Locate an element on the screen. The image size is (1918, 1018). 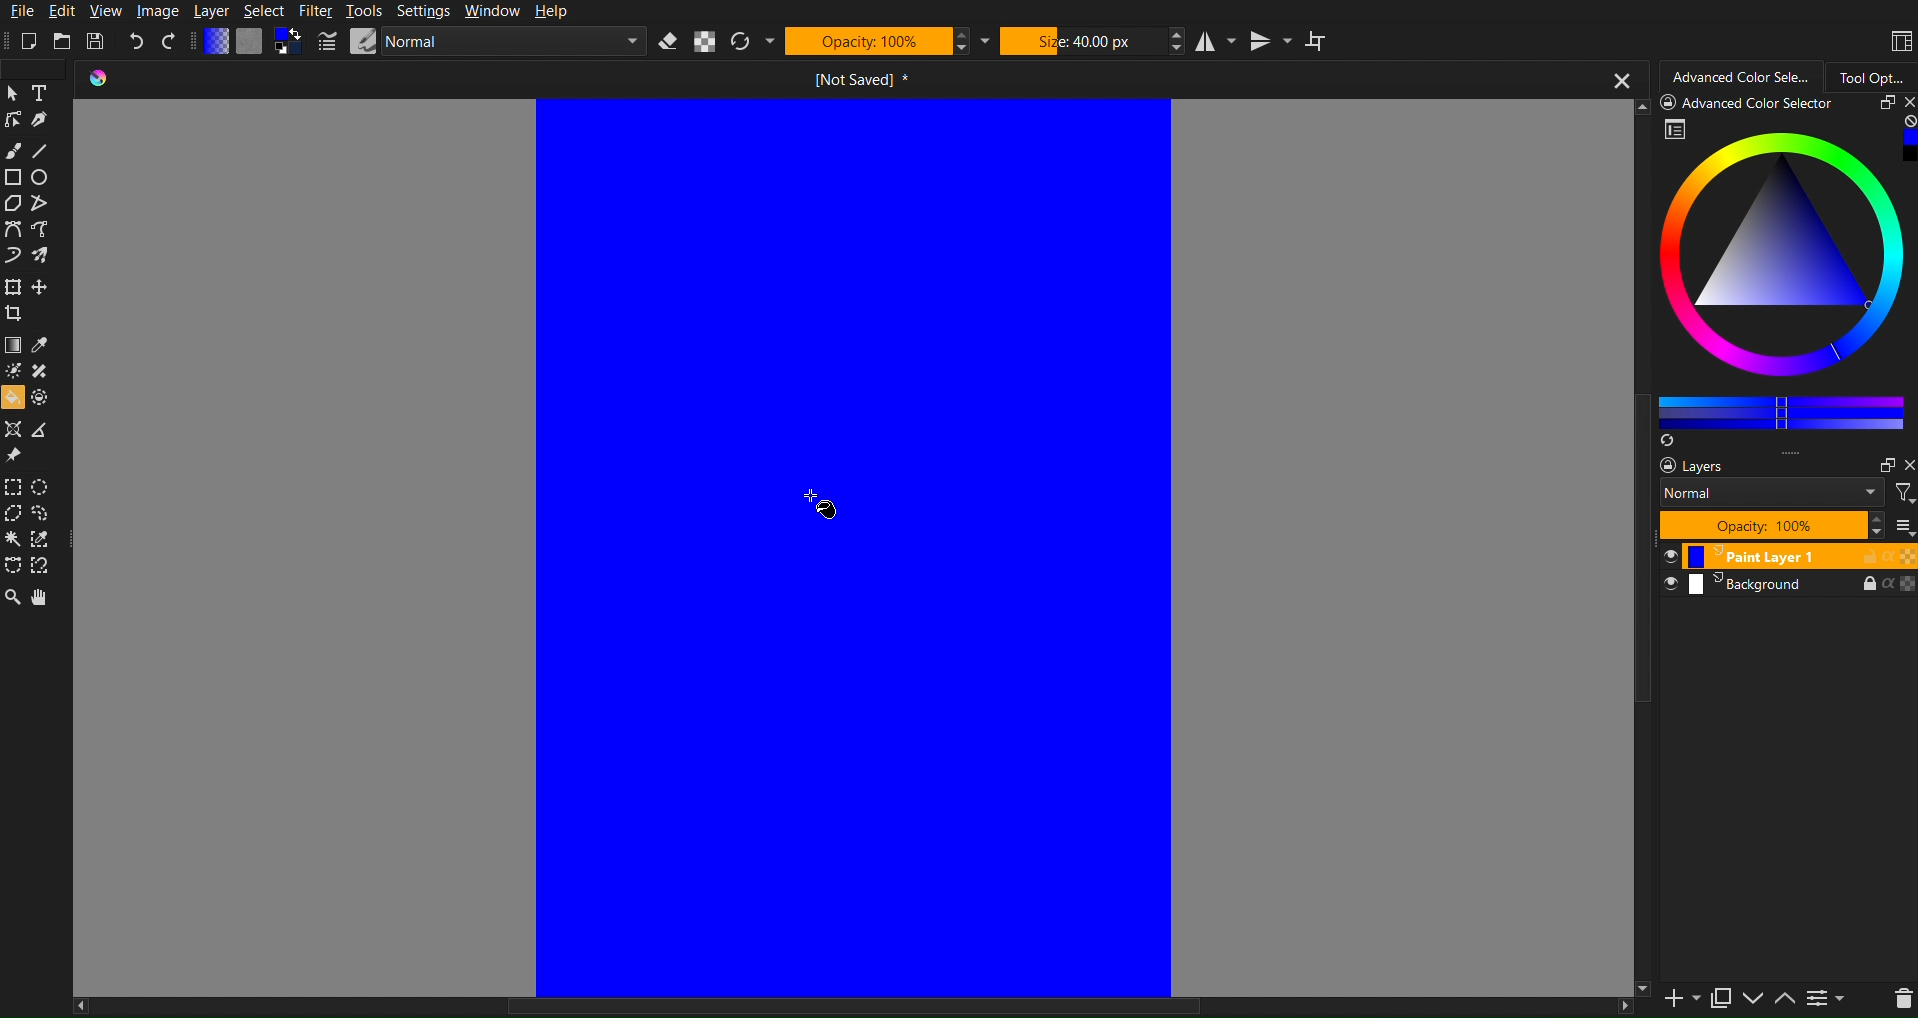
 is located at coordinates (1753, 101).